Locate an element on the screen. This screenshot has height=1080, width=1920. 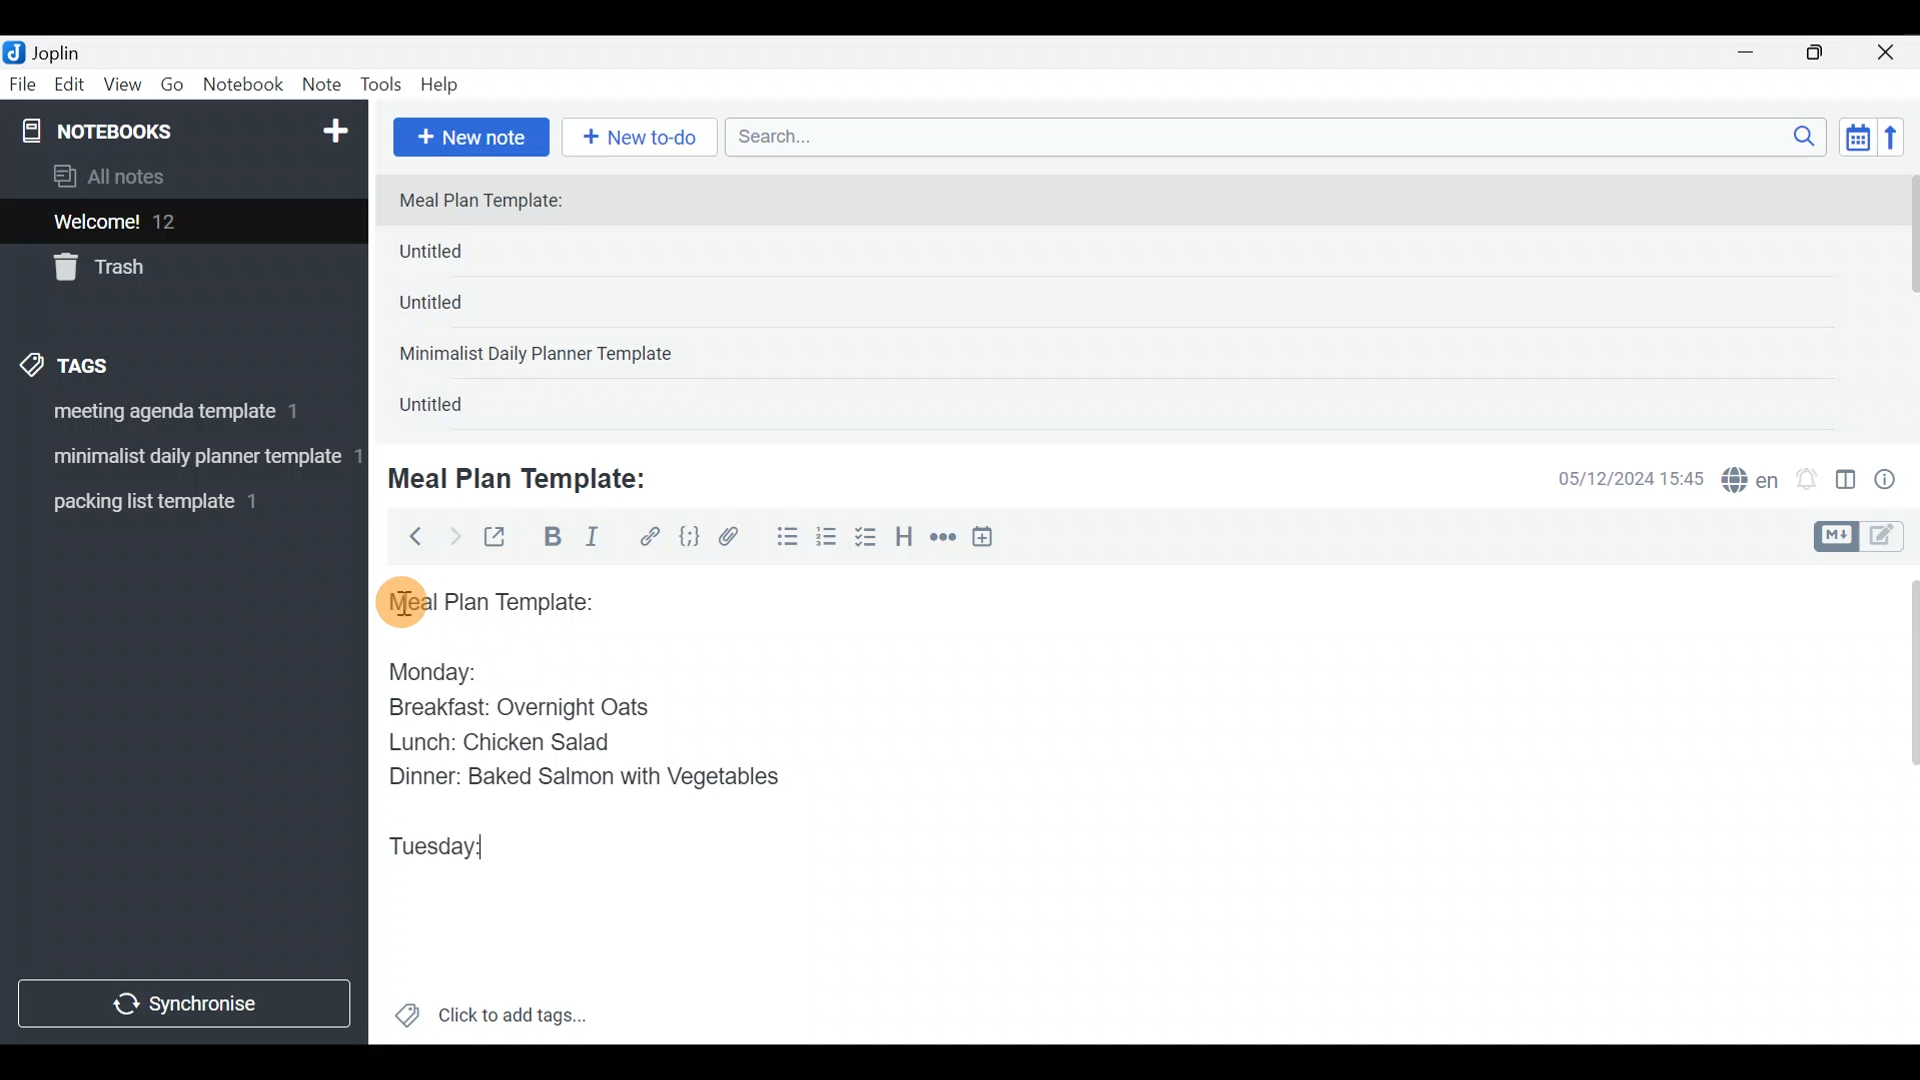
Minimalist Daily Planner Template is located at coordinates (542, 356).